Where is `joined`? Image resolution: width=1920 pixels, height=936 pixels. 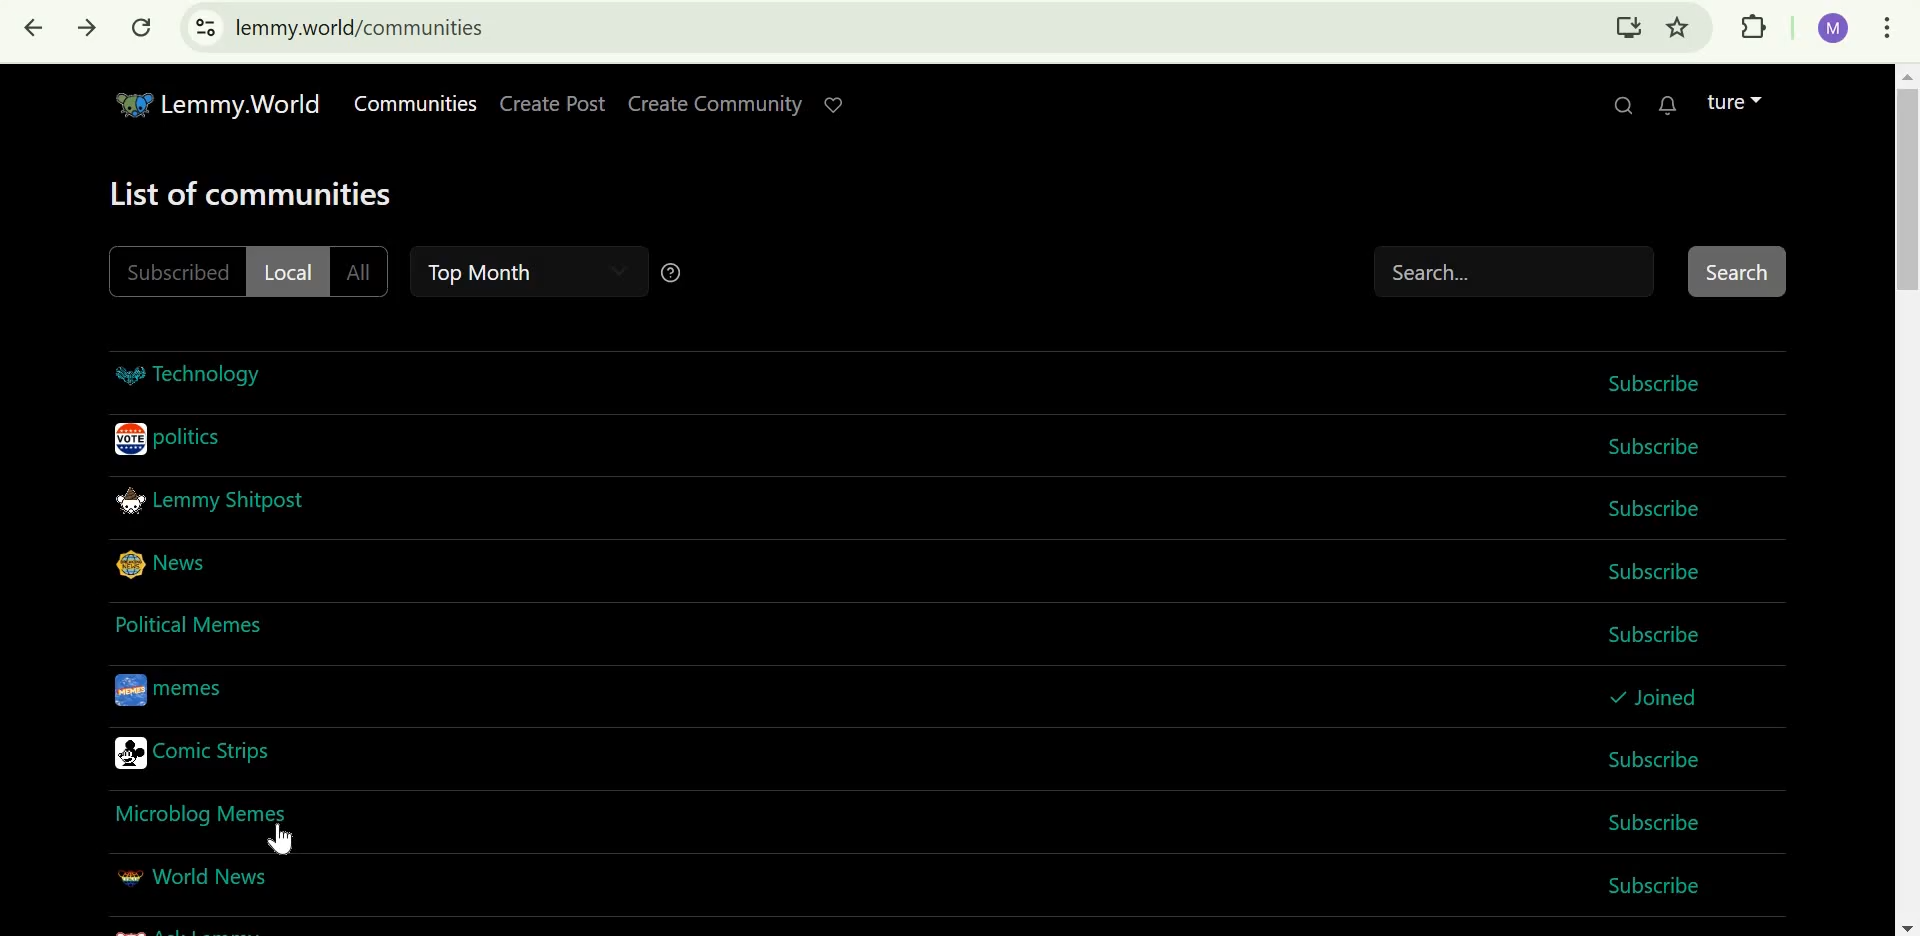
joined is located at coordinates (1653, 694).